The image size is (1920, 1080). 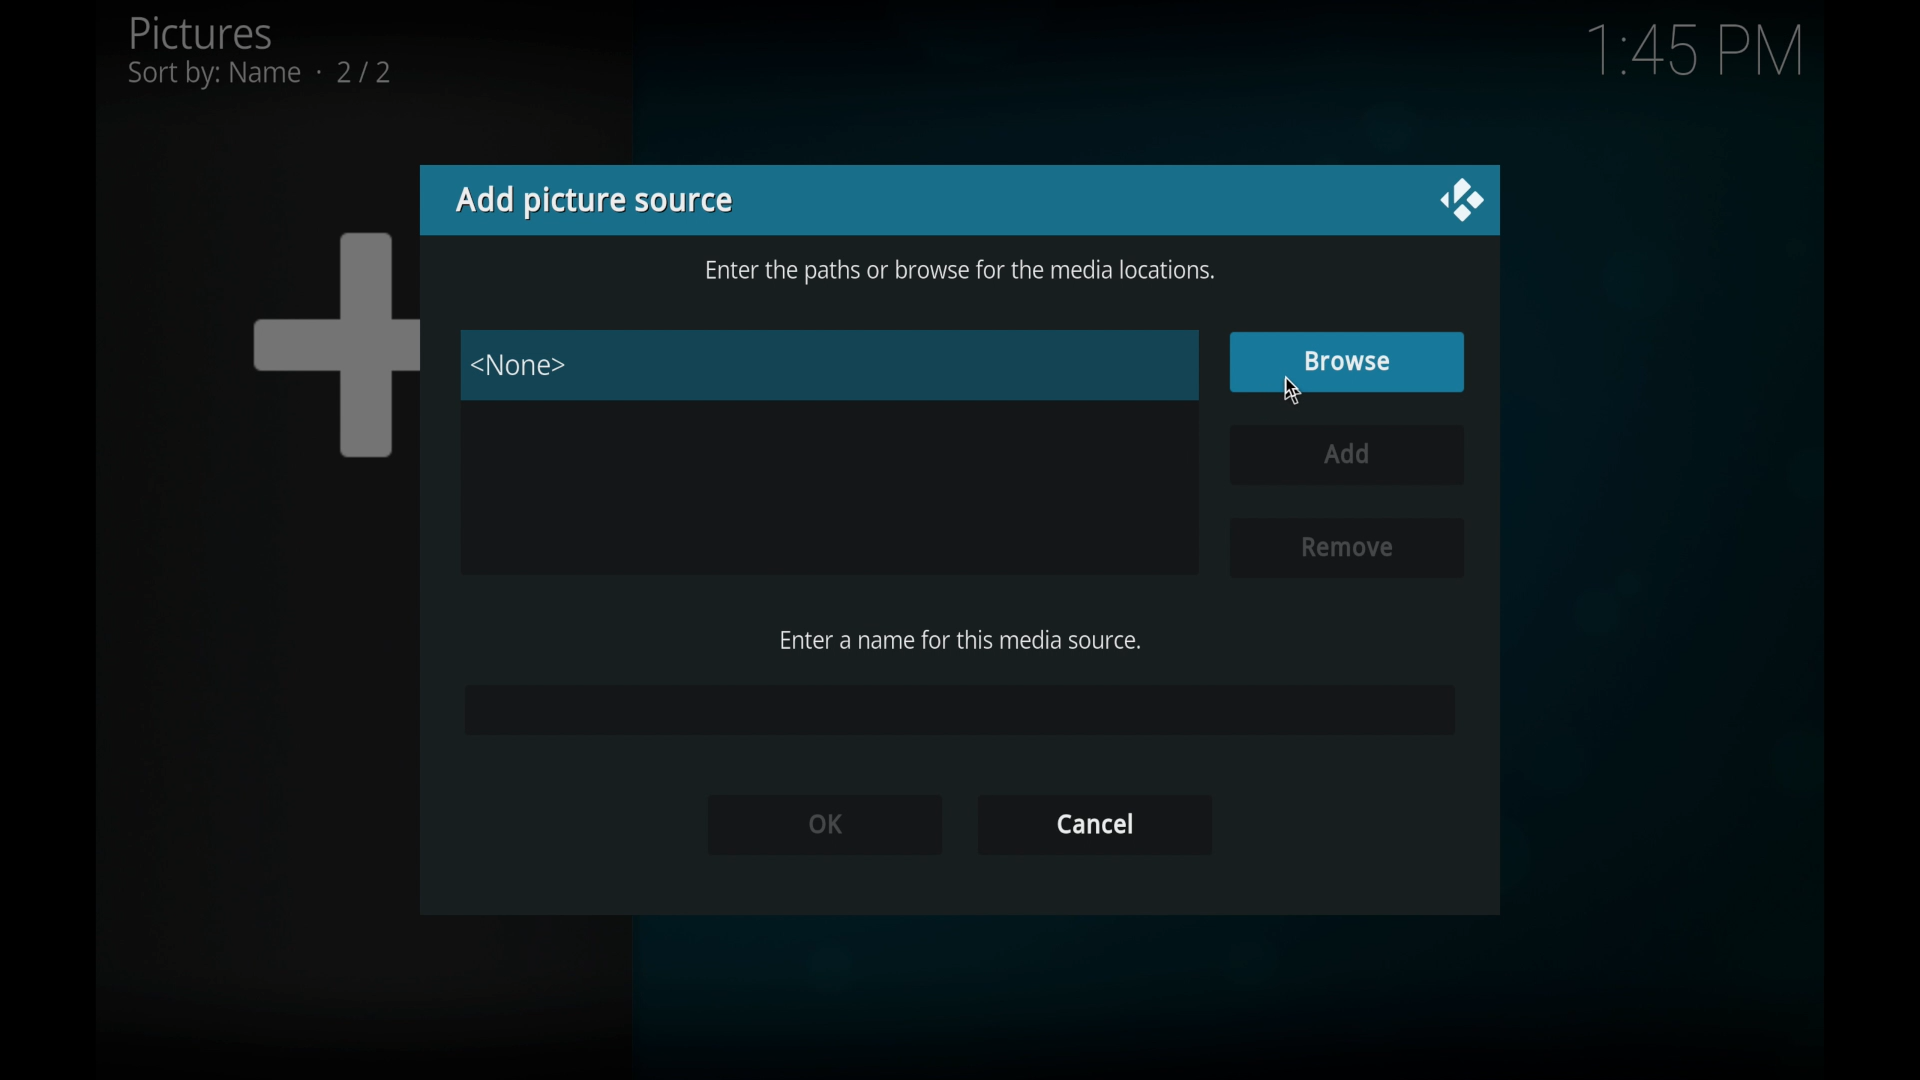 I want to click on add icon, so click(x=334, y=343).